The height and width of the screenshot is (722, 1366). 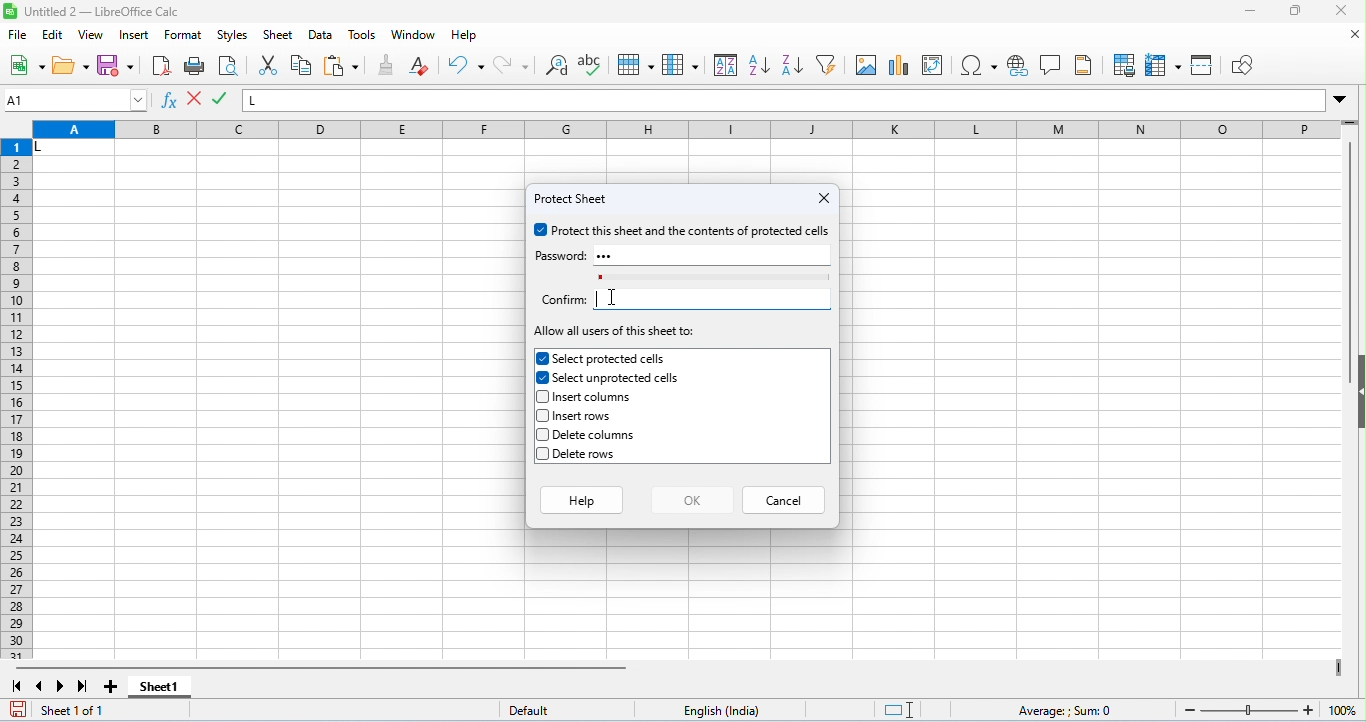 What do you see at coordinates (580, 498) in the screenshot?
I see `help` at bounding box center [580, 498].